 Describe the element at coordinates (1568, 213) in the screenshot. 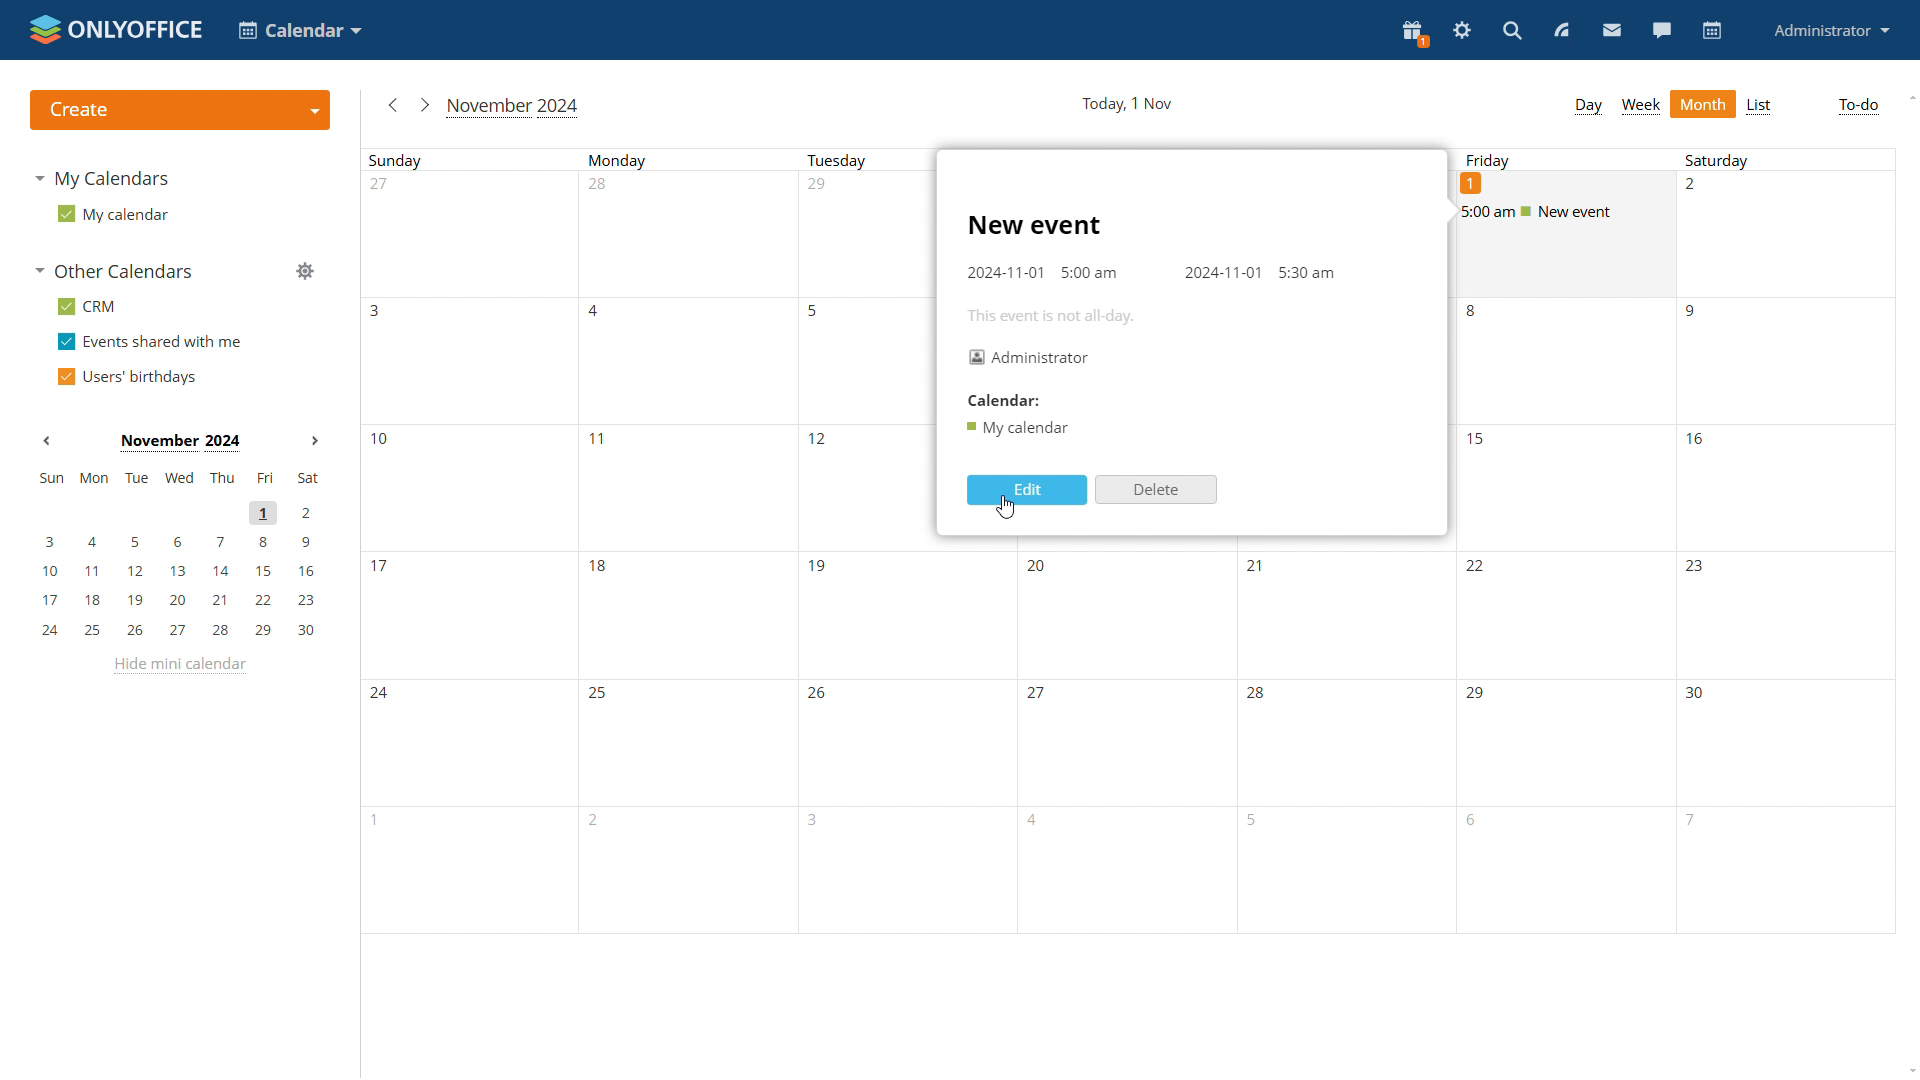

I see `existing event on friday 1st november` at that location.